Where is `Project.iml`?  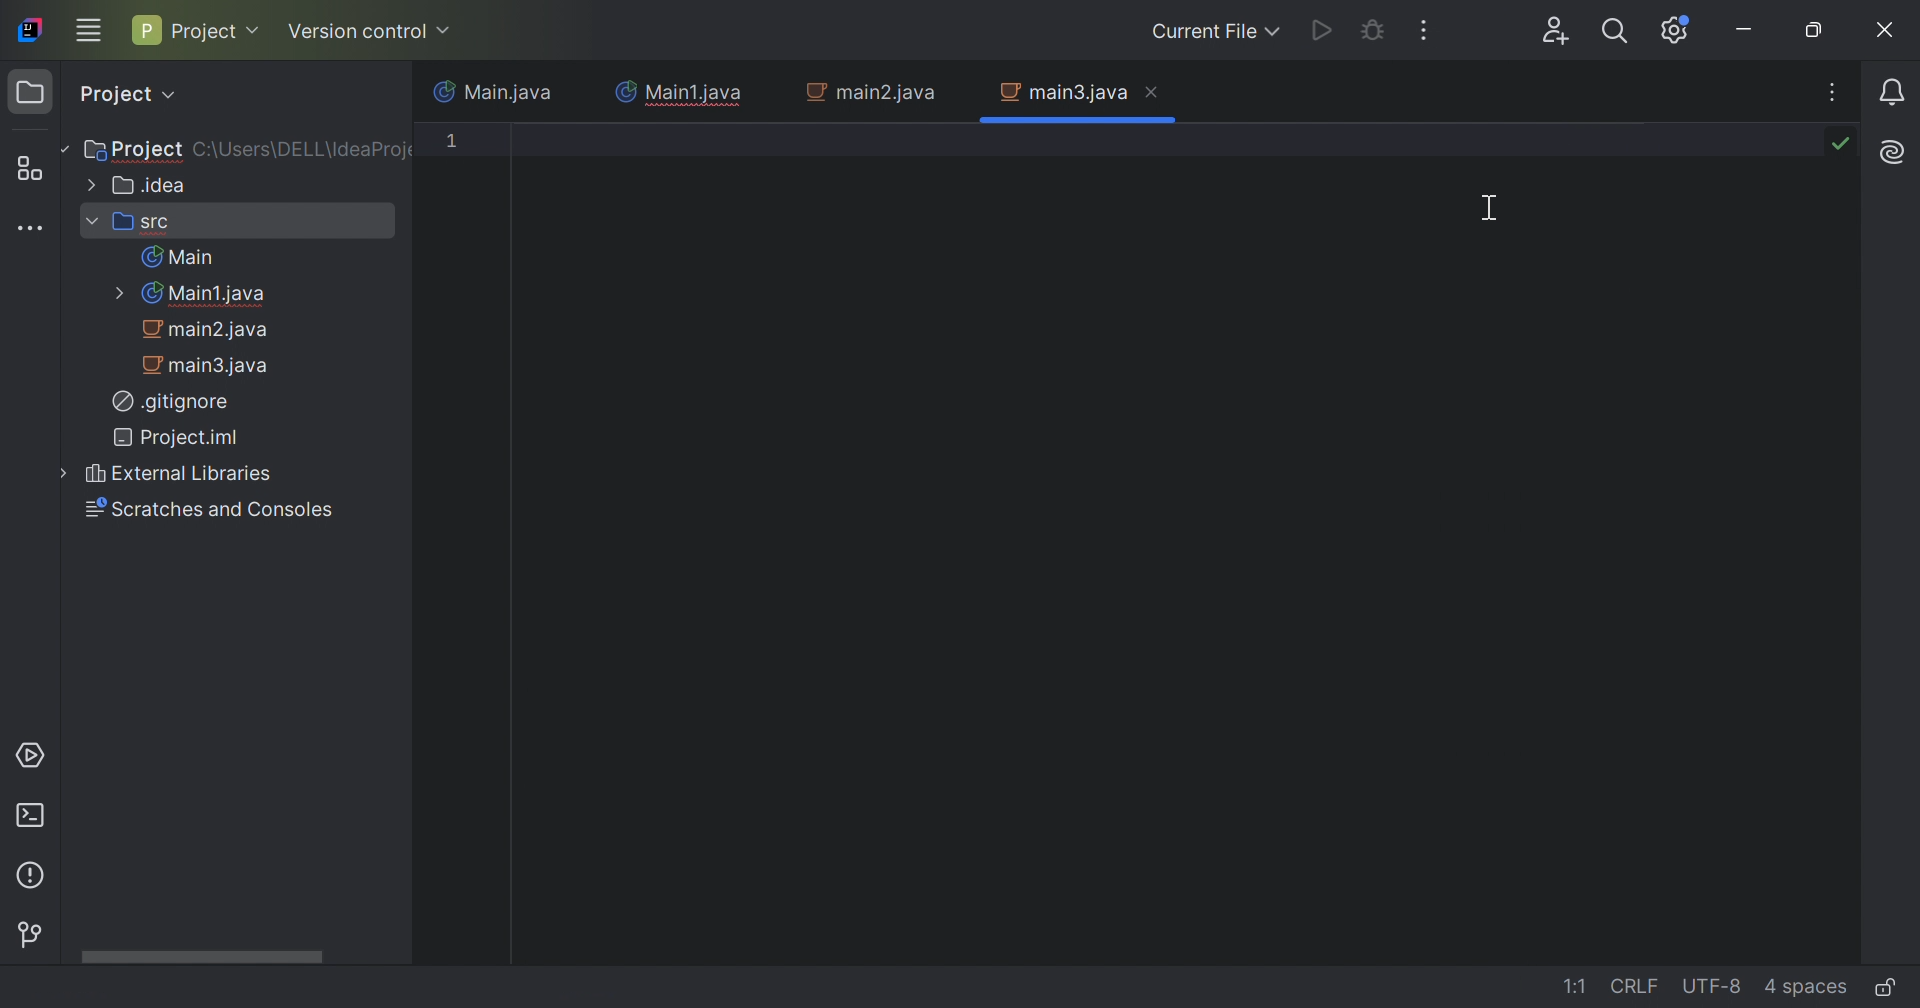 Project.iml is located at coordinates (181, 436).